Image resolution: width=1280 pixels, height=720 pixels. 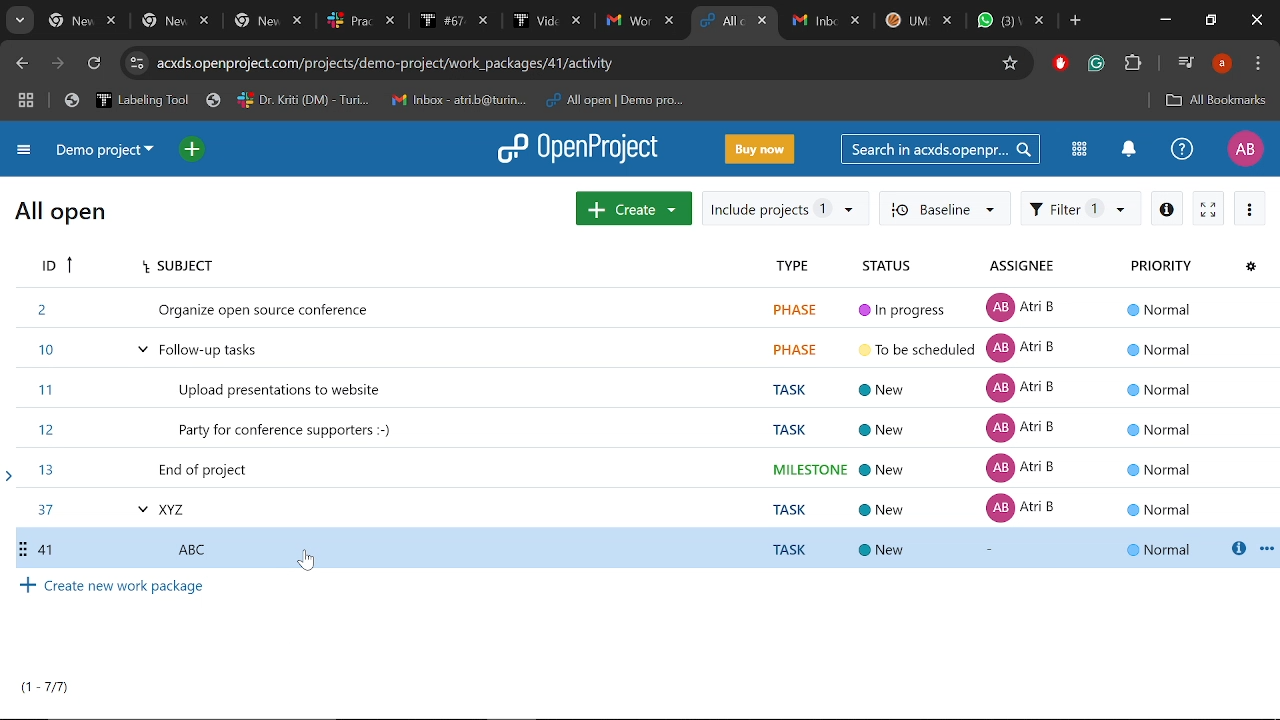 I want to click on Search , so click(x=943, y=149).